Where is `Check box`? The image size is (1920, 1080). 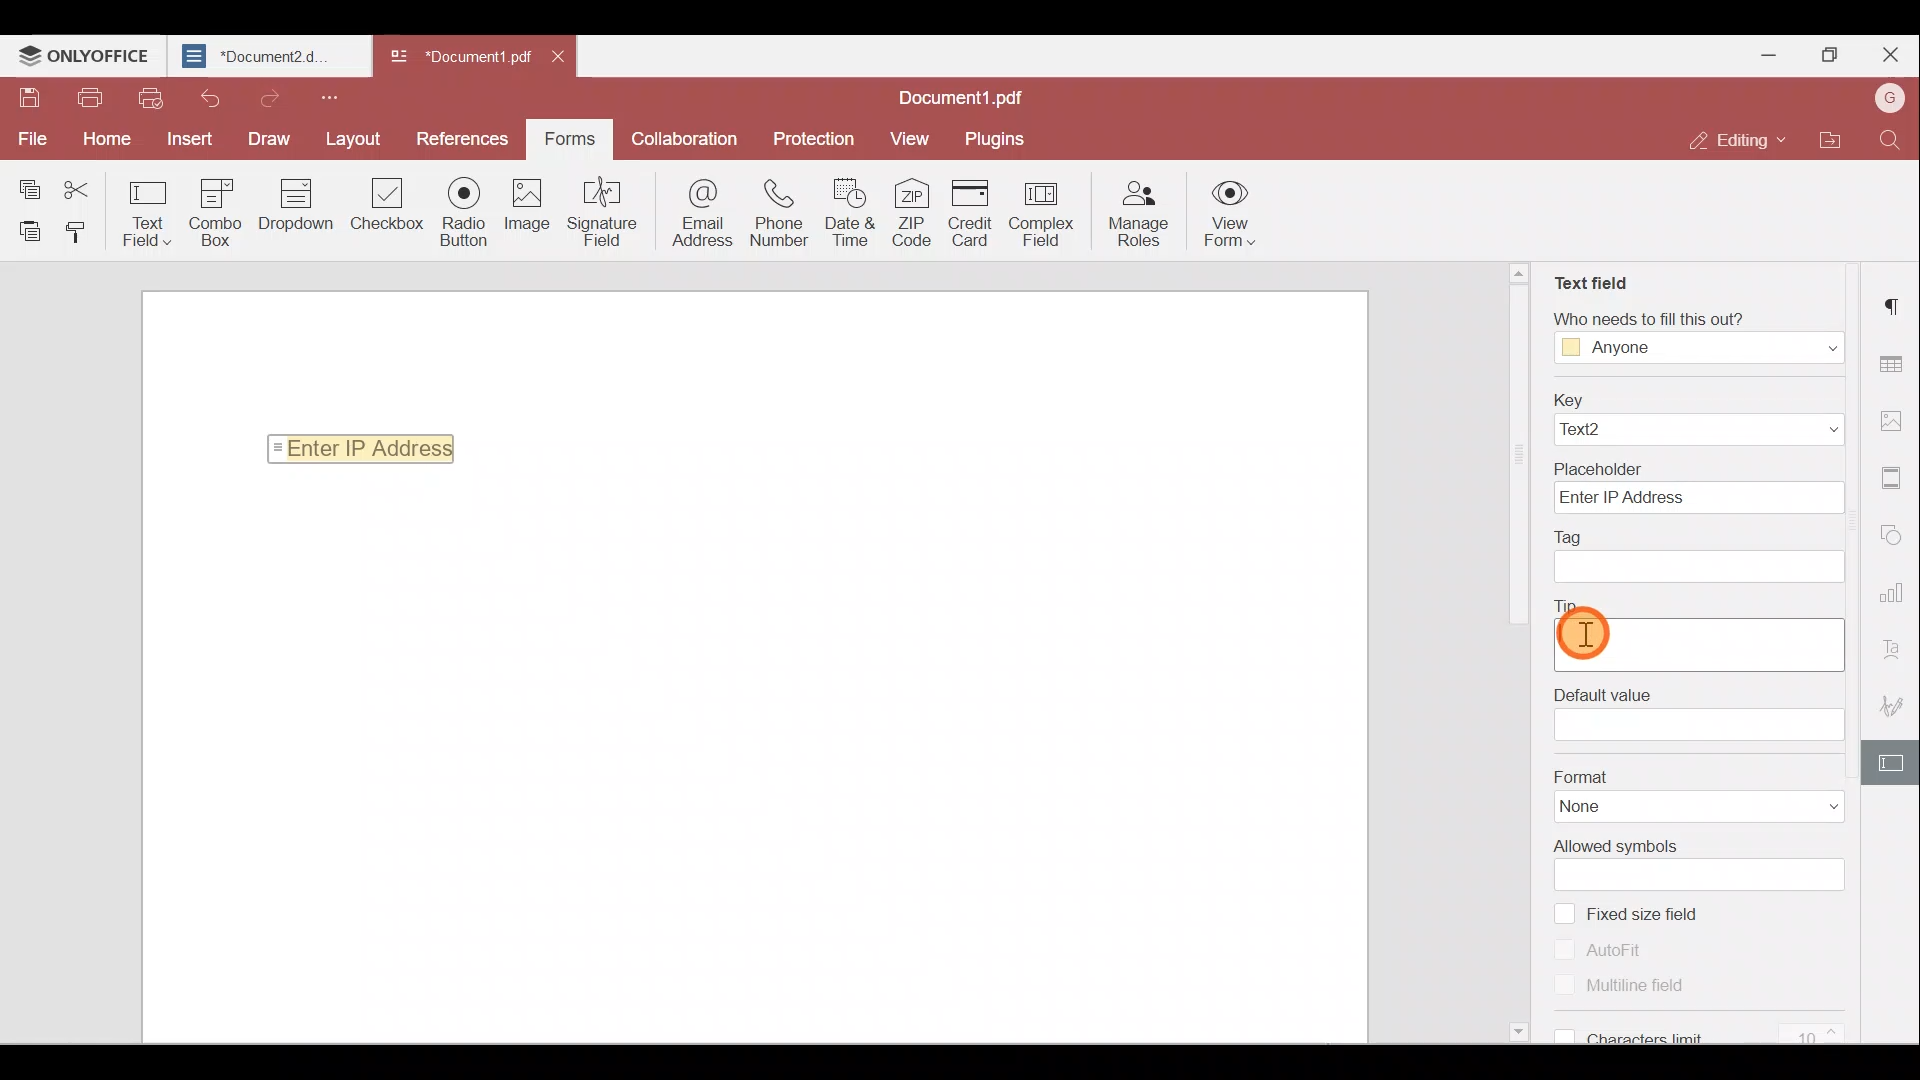 Check box is located at coordinates (386, 216).